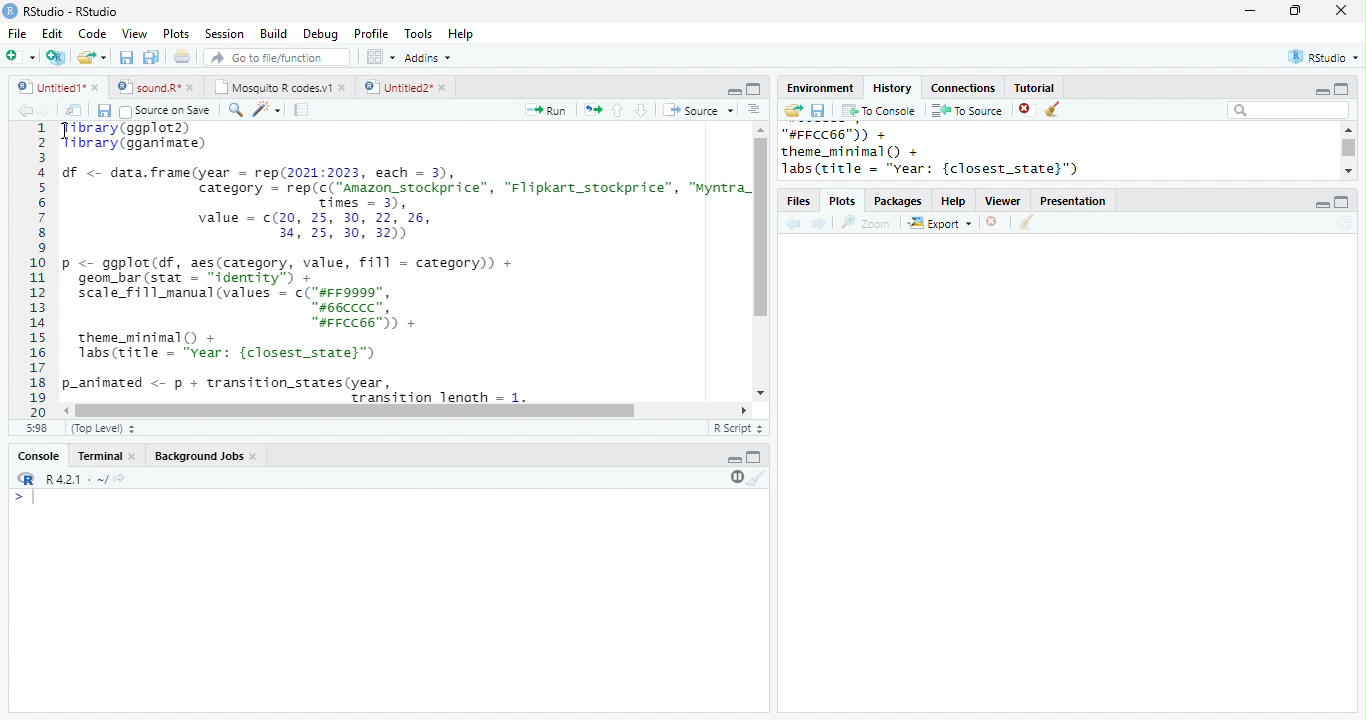 The width and height of the screenshot is (1366, 720). I want to click on close file, so click(992, 222).